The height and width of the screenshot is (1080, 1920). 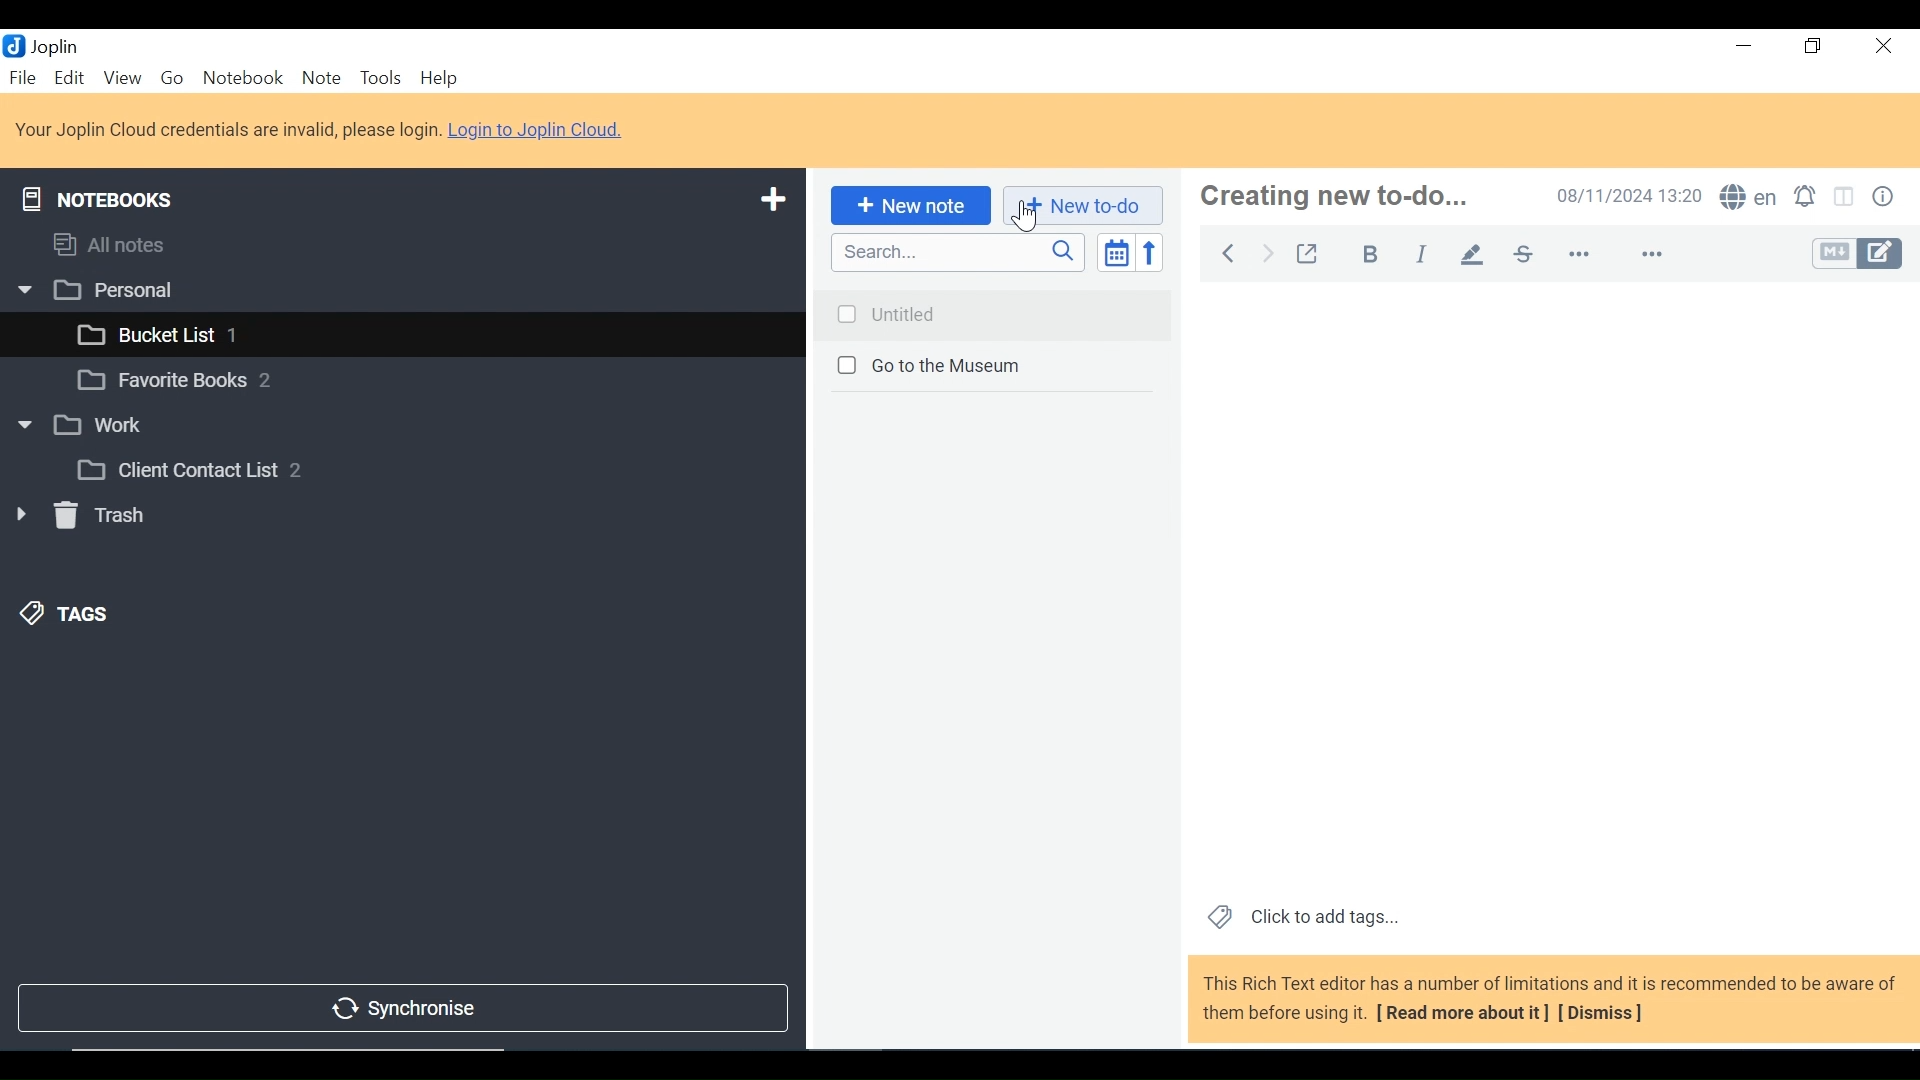 What do you see at coordinates (400, 288) in the screenshot?
I see `Notebook` at bounding box center [400, 288].